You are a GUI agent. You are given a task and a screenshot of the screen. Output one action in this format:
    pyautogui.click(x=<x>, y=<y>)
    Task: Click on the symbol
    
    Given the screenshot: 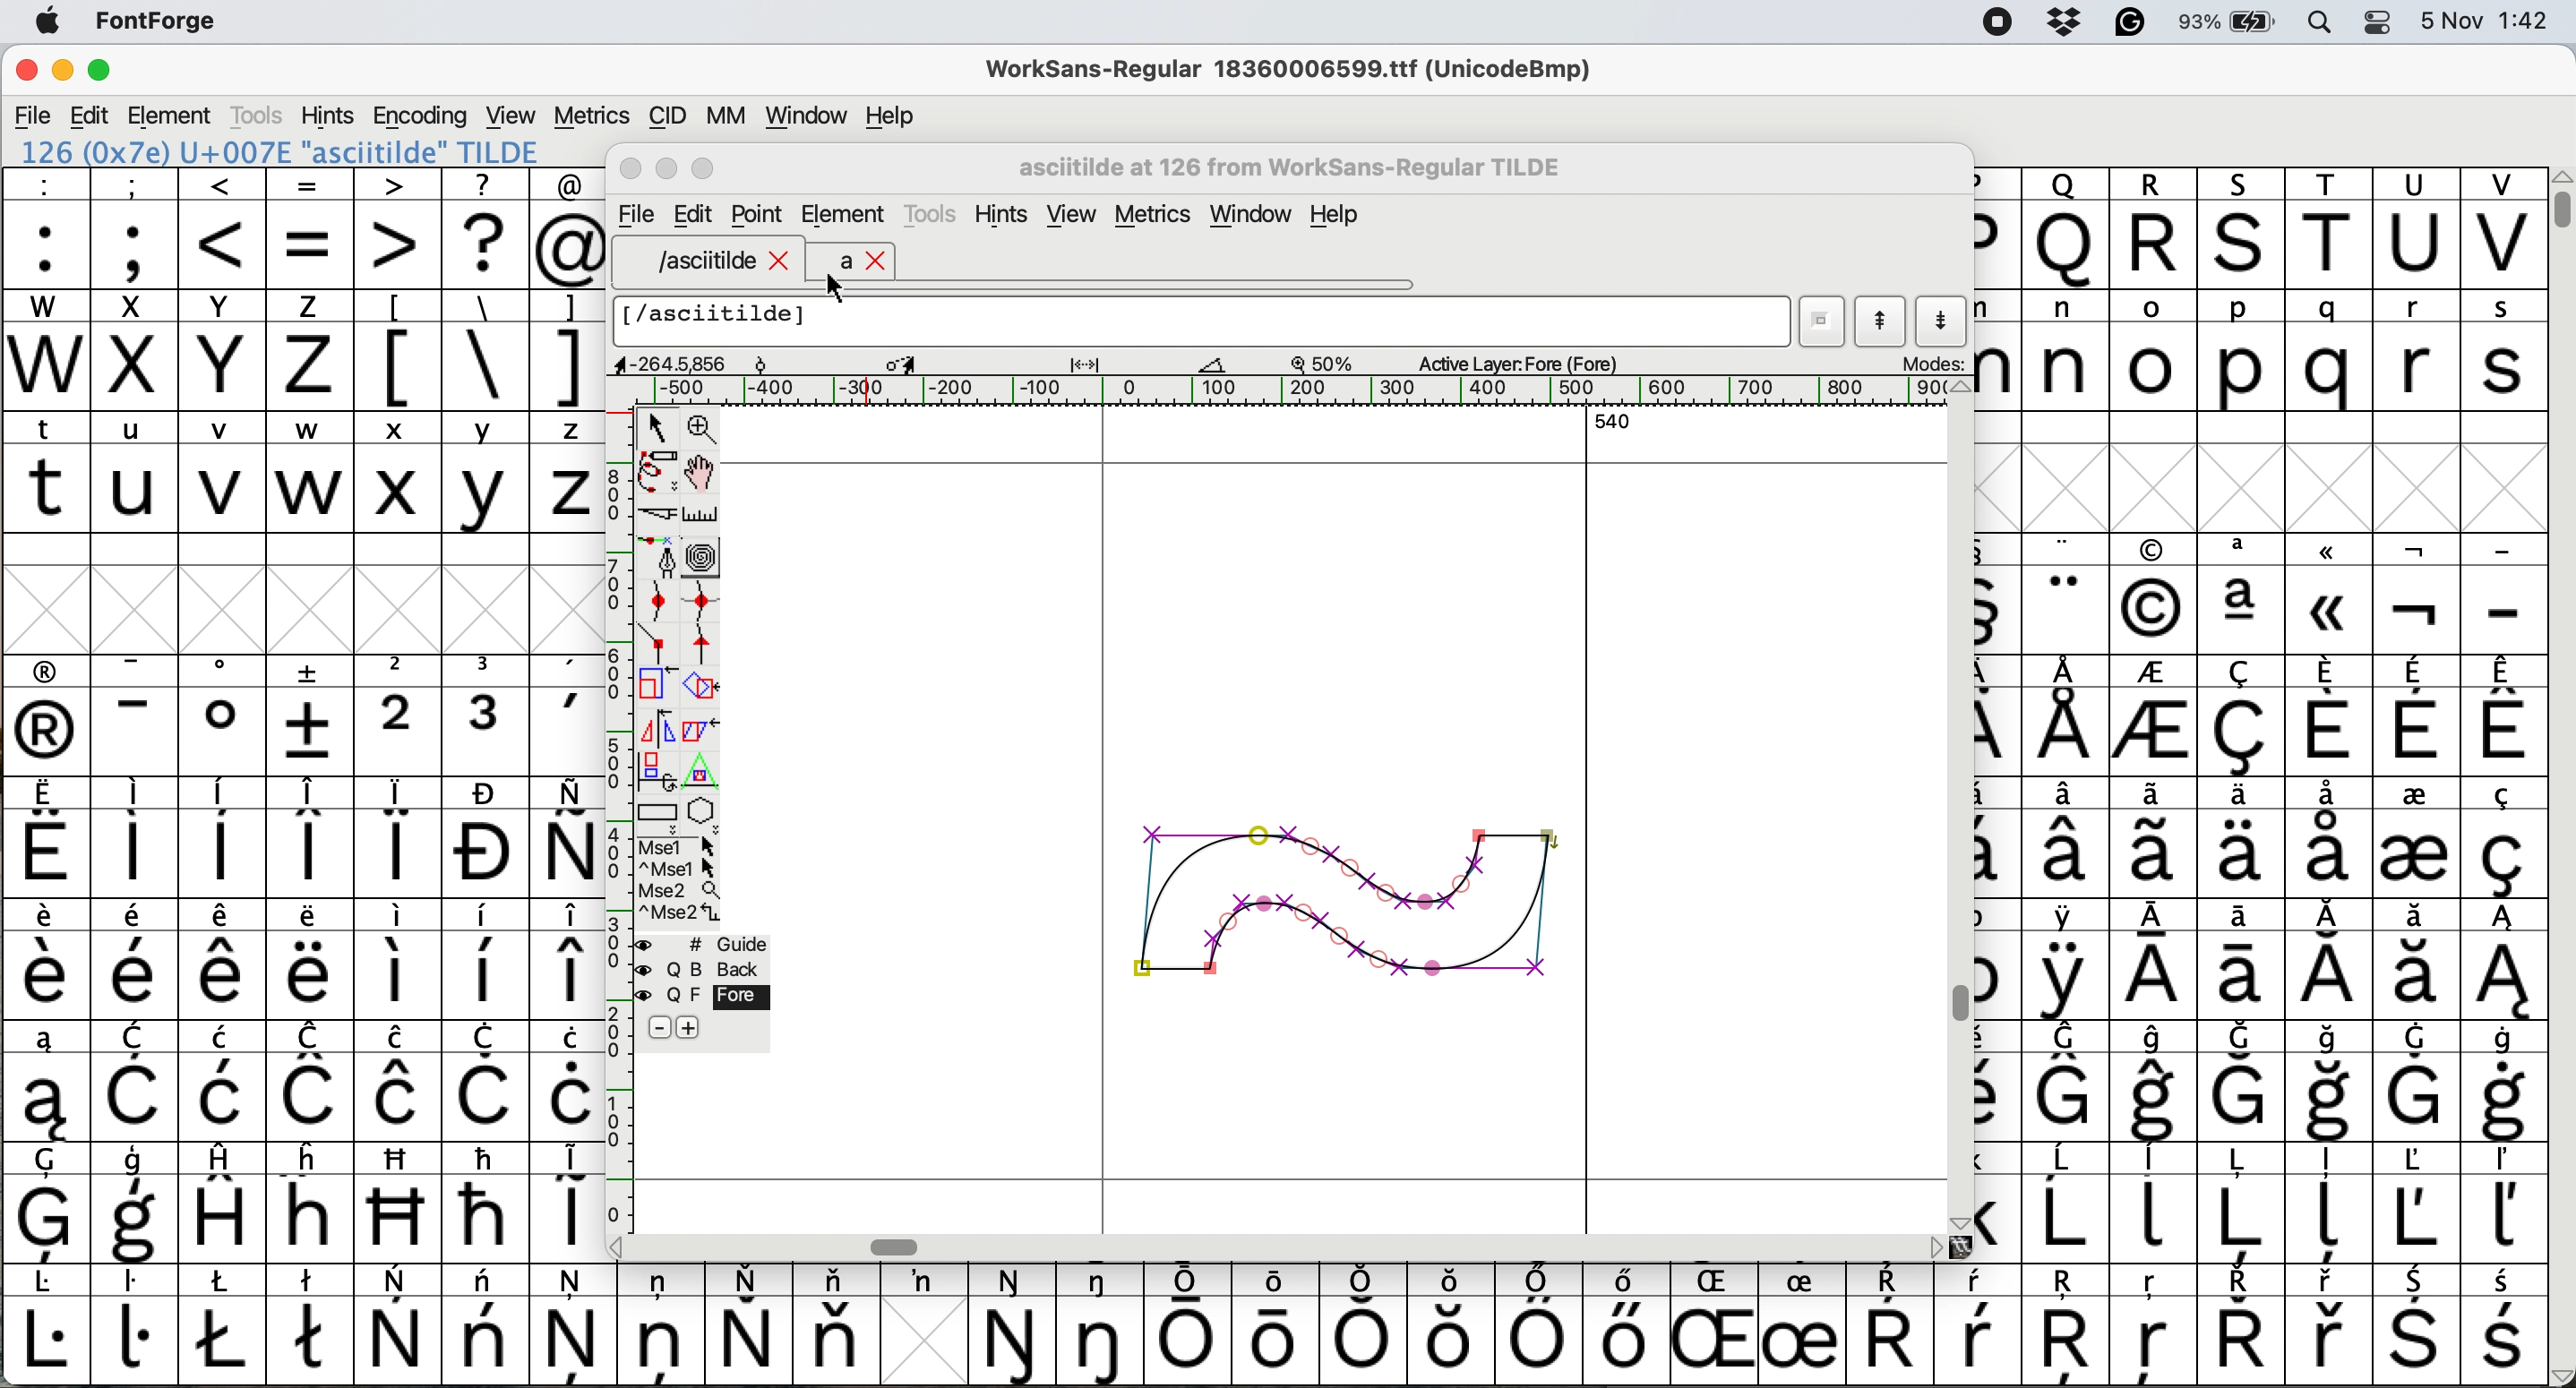 What is the action you would take?
    pyautogui.click(x=2329, y=715)
    